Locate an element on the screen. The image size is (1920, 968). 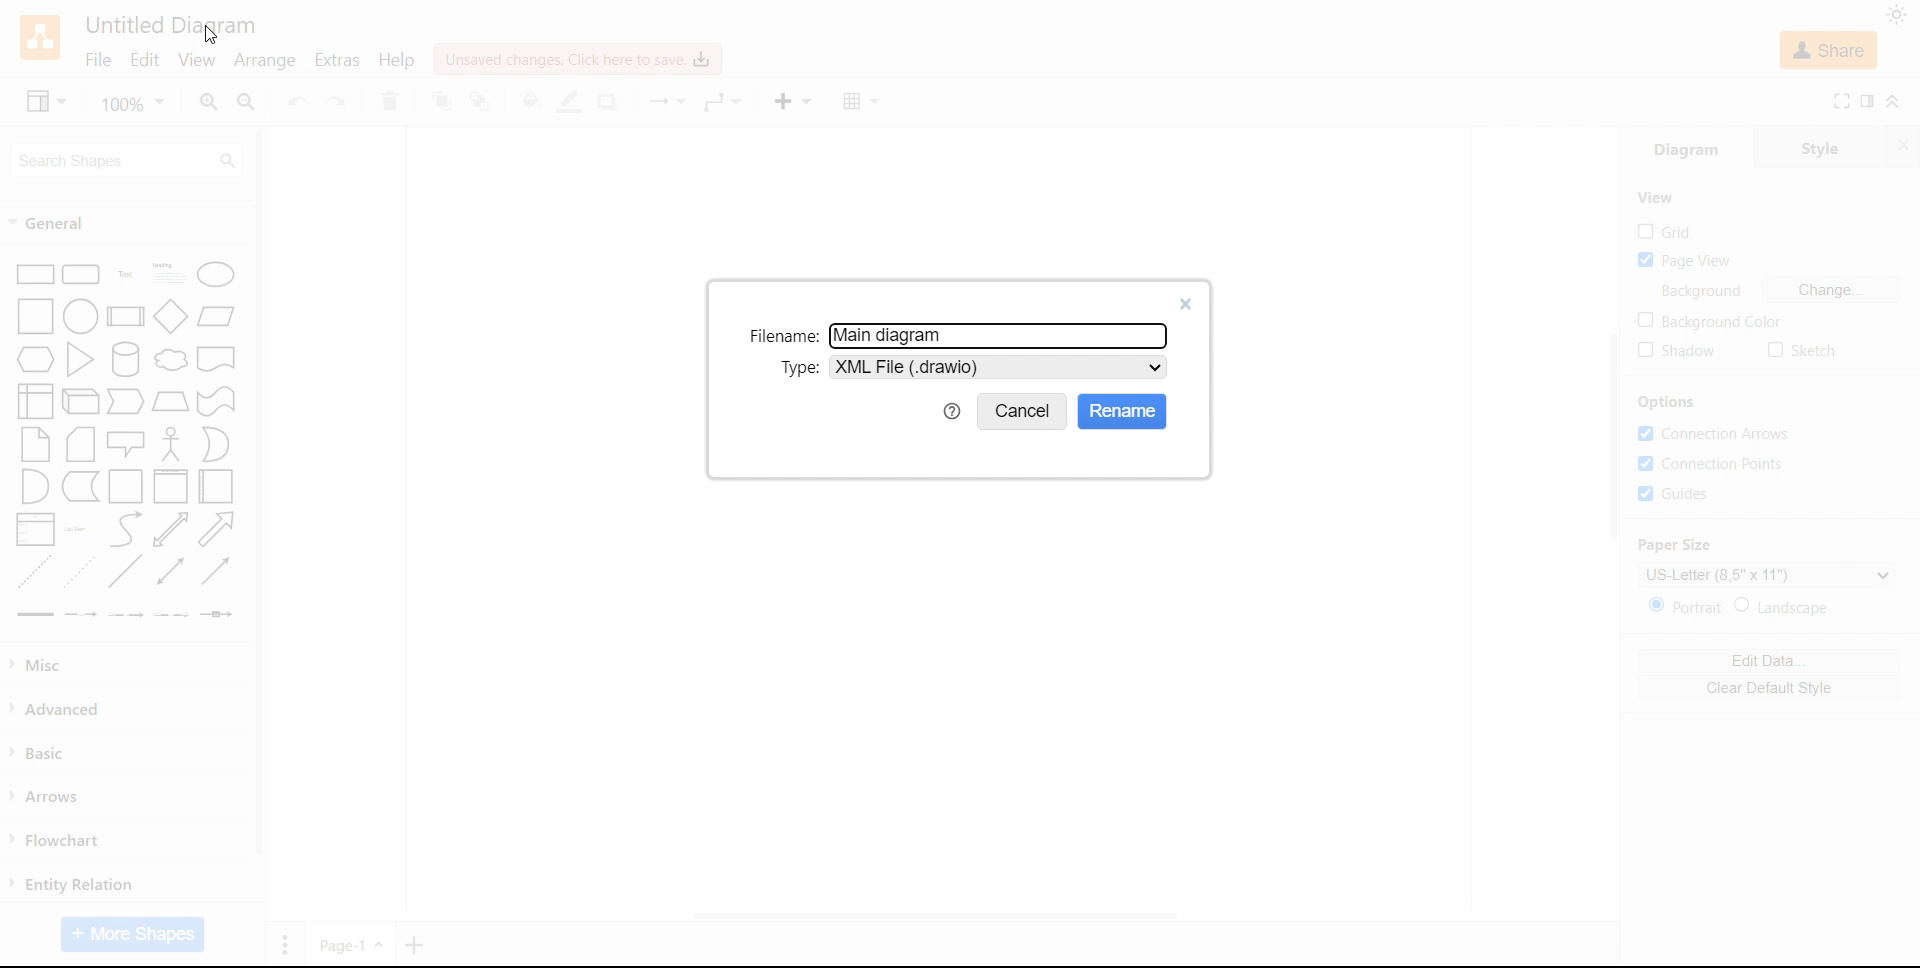
Entity relation  is located at coordinates (72, 884).